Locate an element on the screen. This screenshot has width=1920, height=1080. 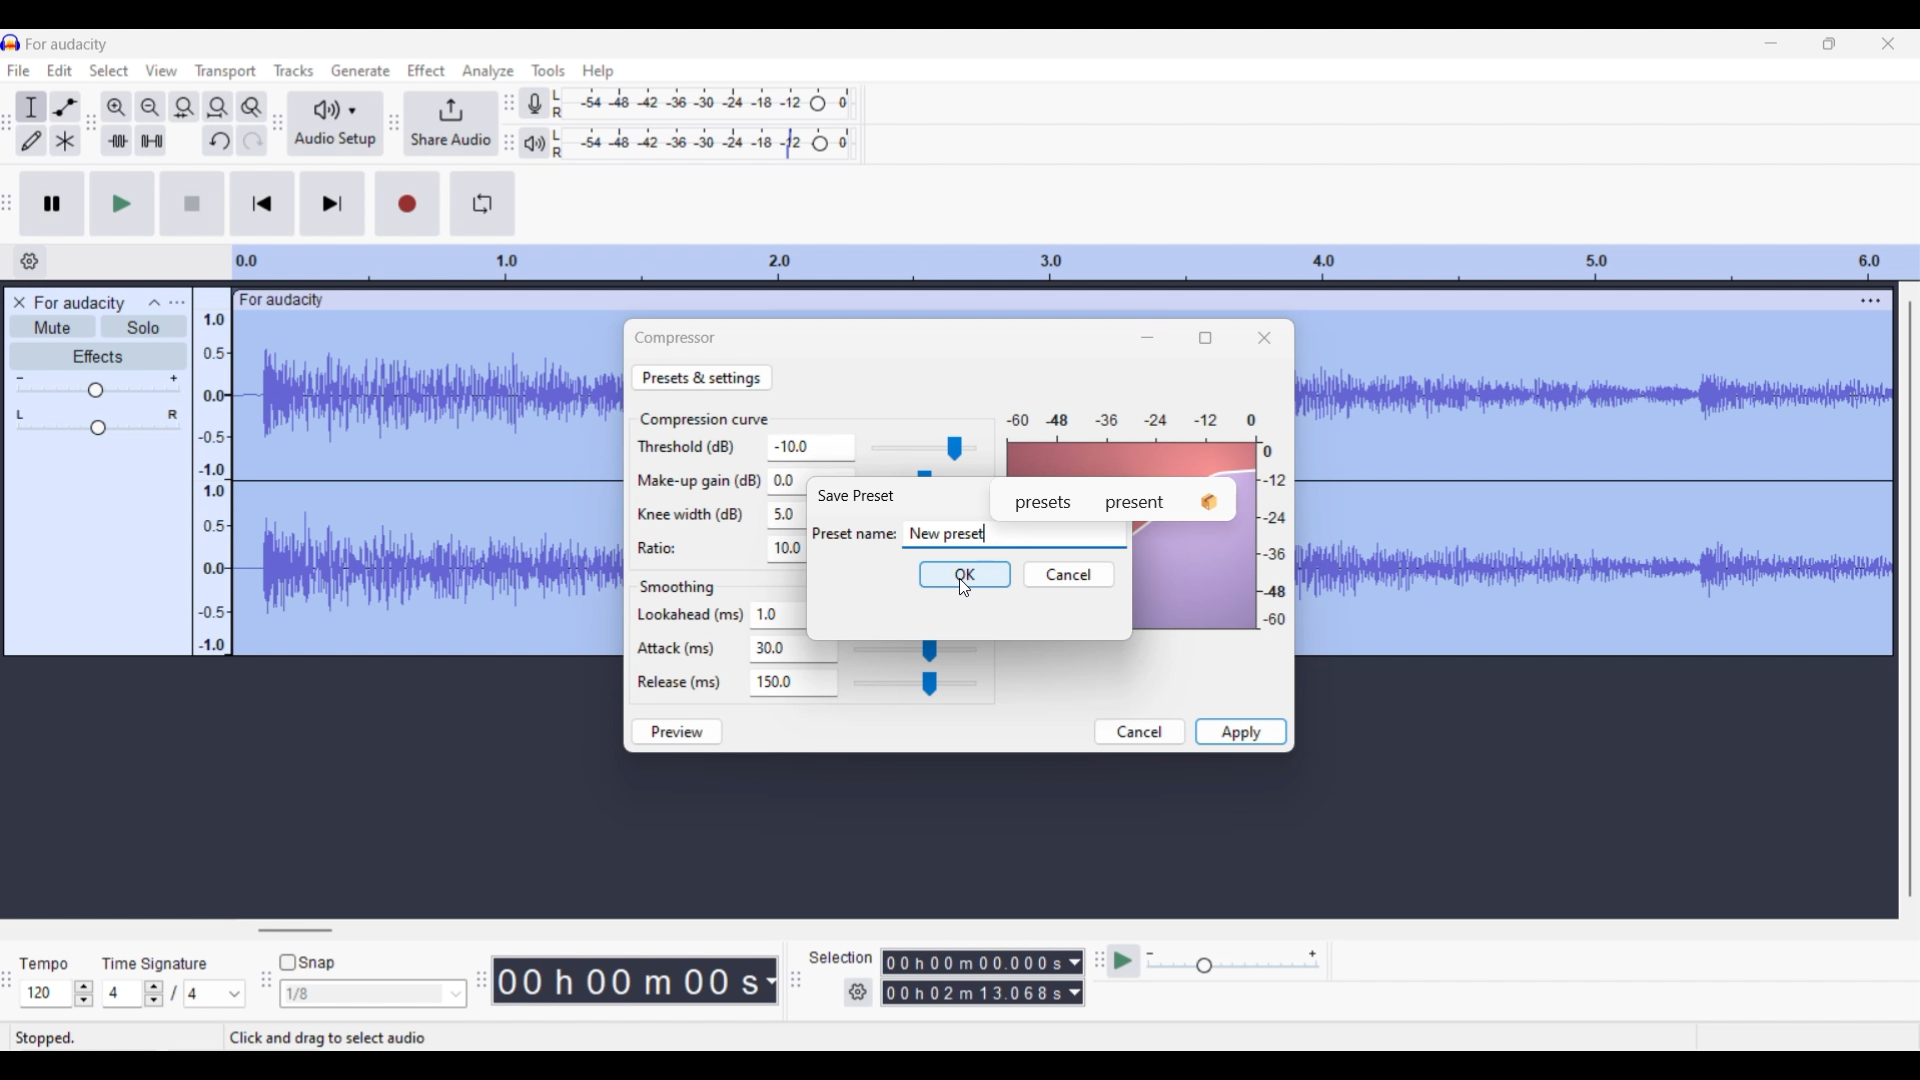
Release slider is located at coordinates (916, 683).